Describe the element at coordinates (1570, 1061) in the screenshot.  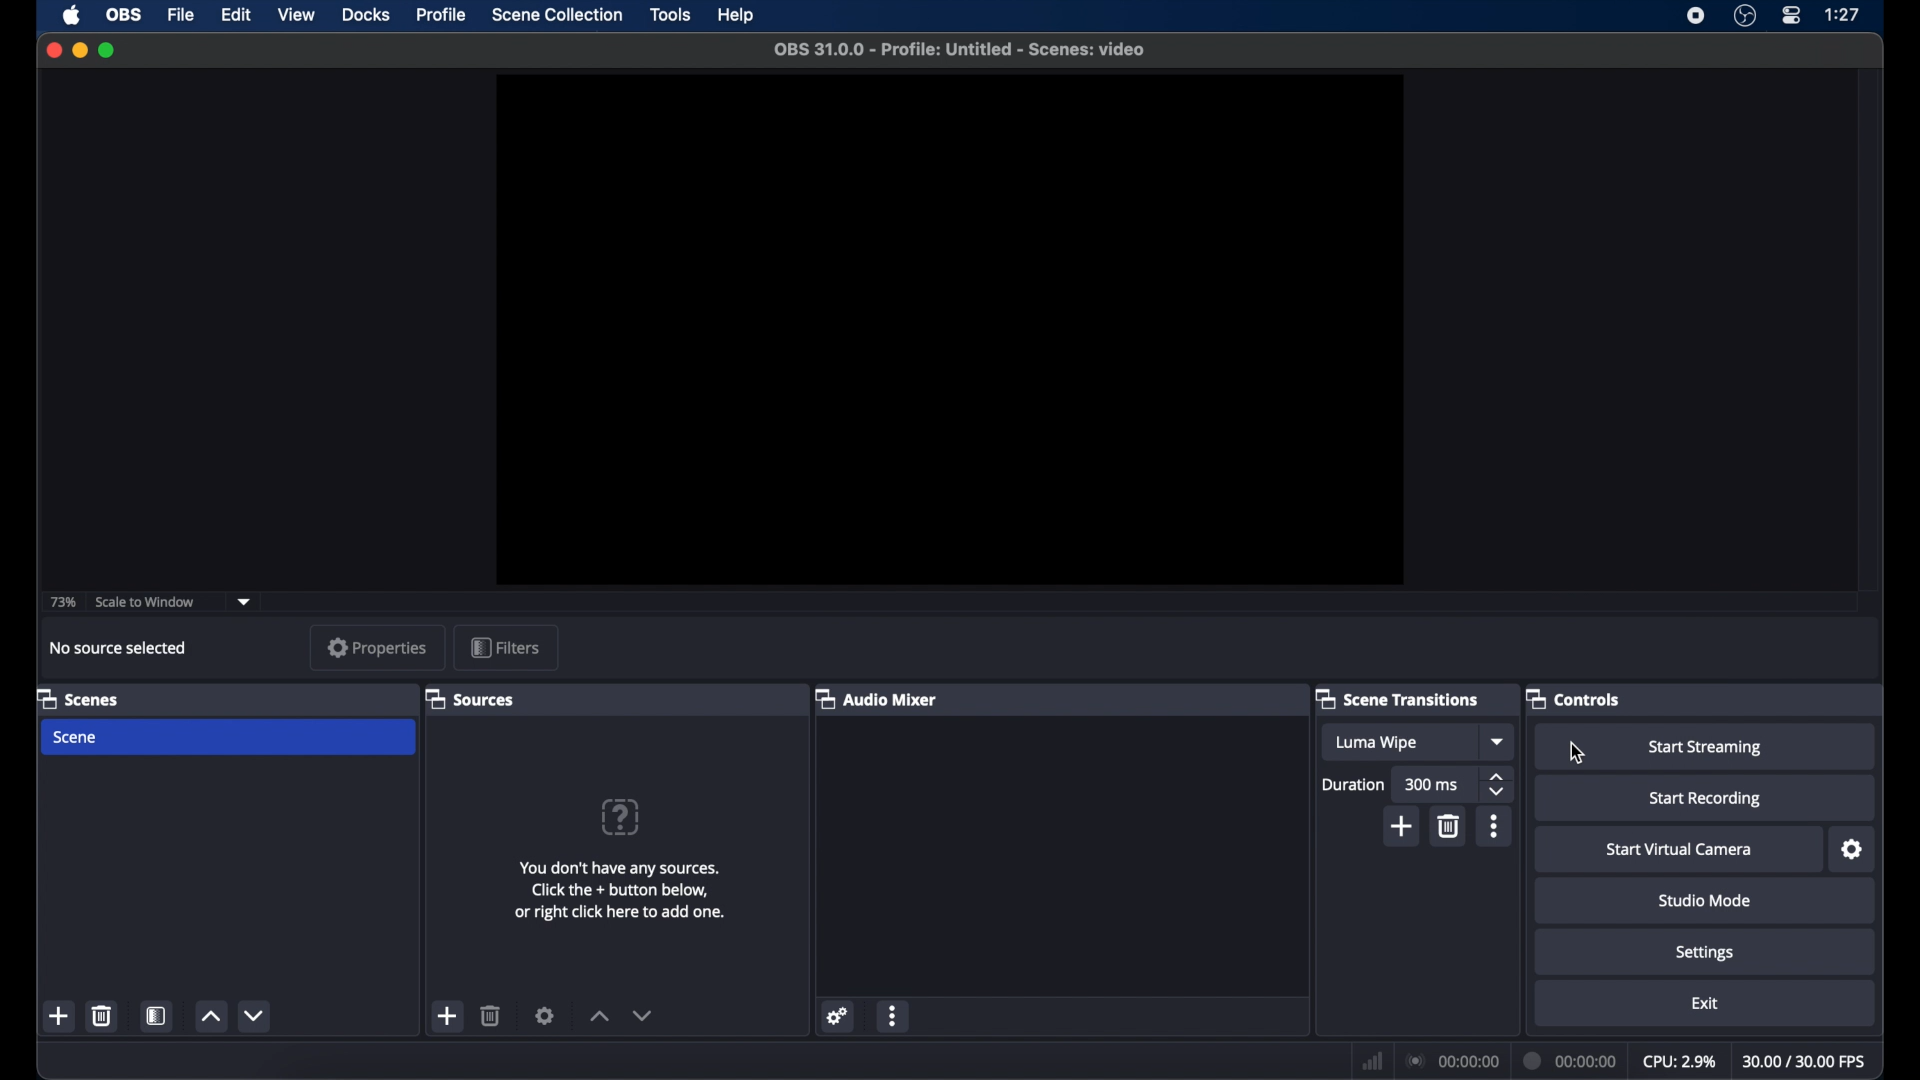
I see `duration` at that location.